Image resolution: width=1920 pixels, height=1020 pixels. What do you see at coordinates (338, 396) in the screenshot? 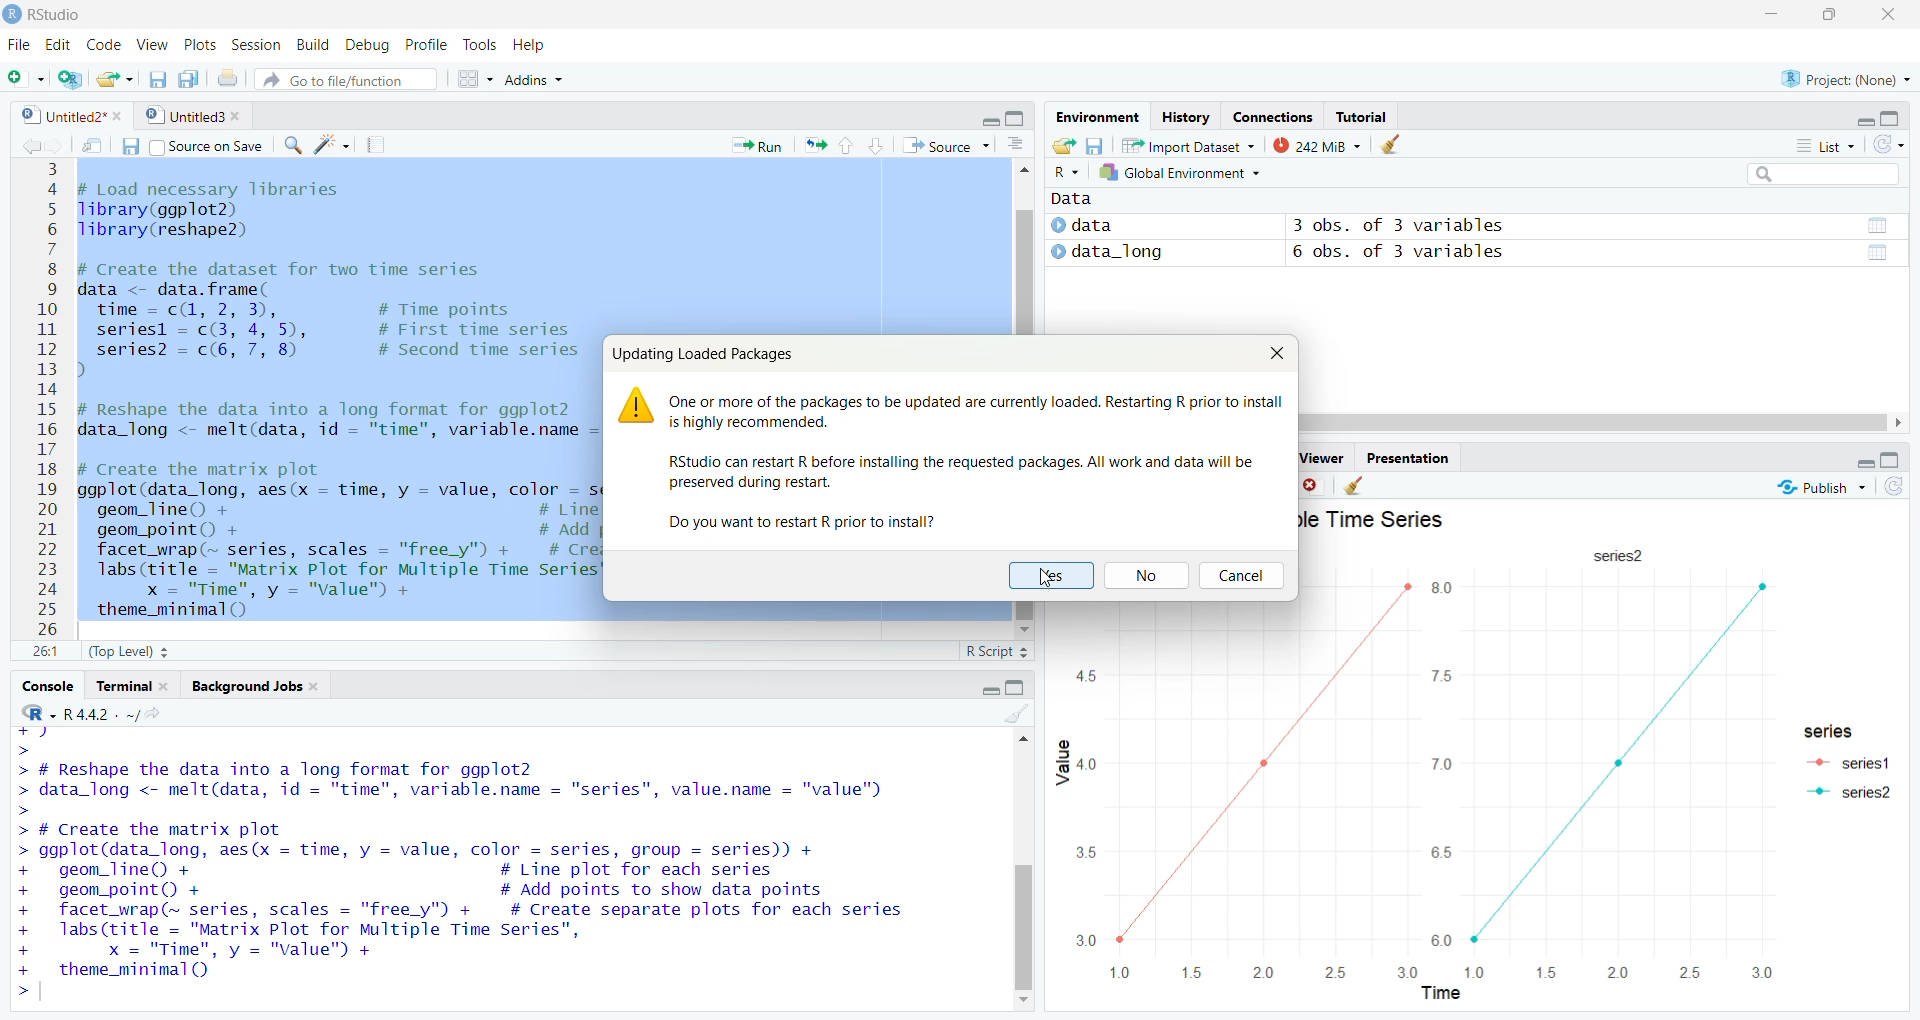
I see `# Load necessary libraries
Tibrary(ggplot2)
Tibrary(reshape2)
# Create the dataset for two time series
data <- data.frame(
Tlie = Gl, 2; I # Time points
seriesl = c(3, 4, 5), # First time series
series? = c(6, 7, 8) # Second time series
)
# Reshape the data into a long format for ggplot2
data_long <- melt(data, id = "time", variable.name = "series", value.name = "value")
# Create the matrix plot
ggplot(data_long, aes(x - time, y — value, color — series, group — series)) +
geom_line() + # Line plot for each series
geom_point() + # Add points to show data points
facet_wrap(~ series, scales = "free_y") + # Create separate plots for each series
labs (title = "Matrix Plot for Multiple Time Series",
x = "Time", y = "value" +
theme minimal ()` at bounding box center [338, 396].